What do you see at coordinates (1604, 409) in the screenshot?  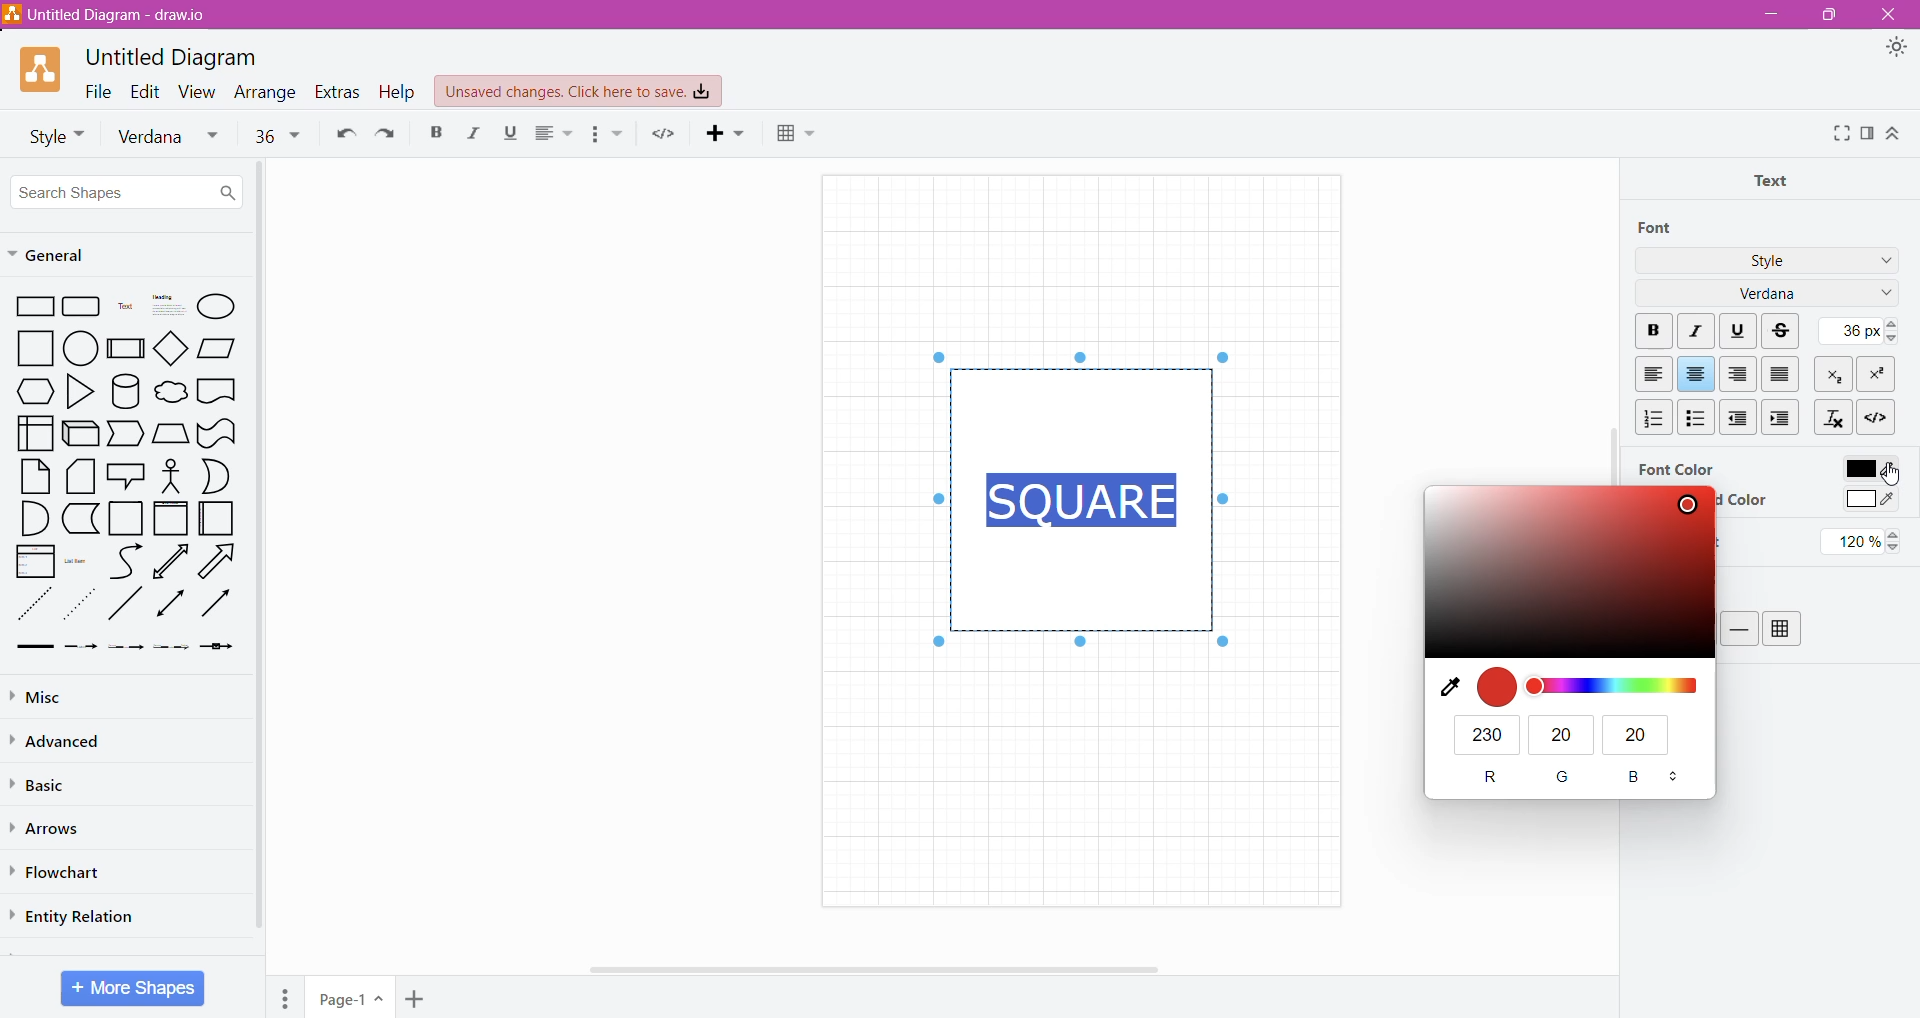 I see `Vertical Scroll Bar` at bounding box center [1604, 409].